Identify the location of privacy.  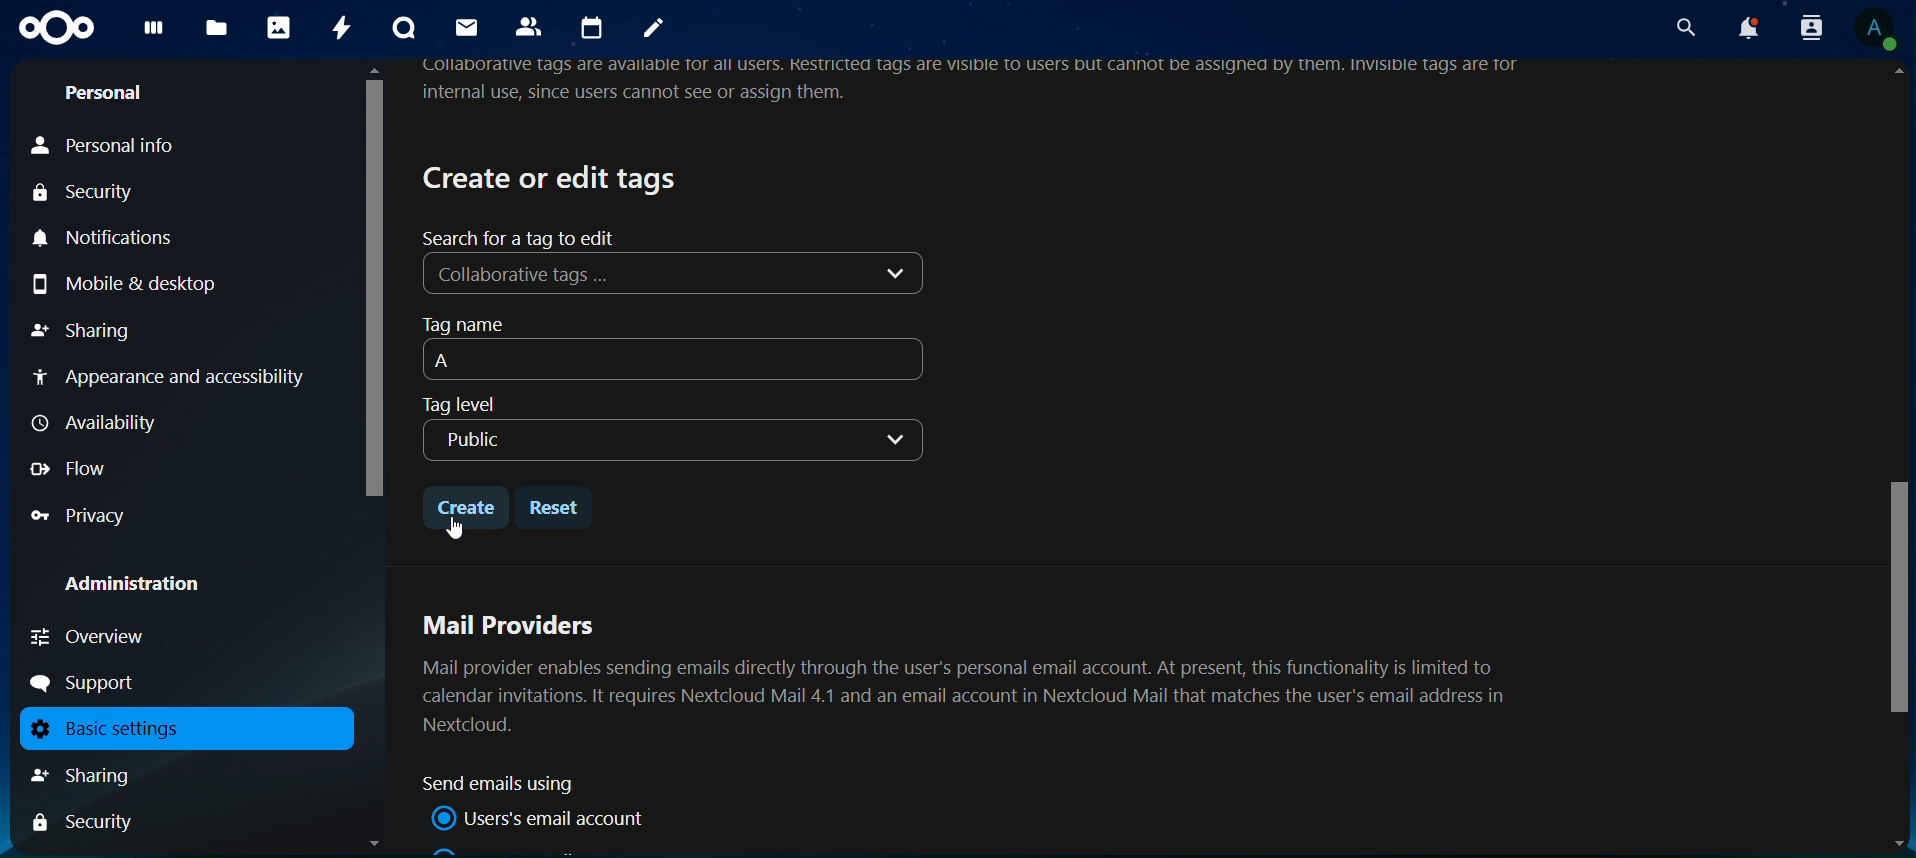
(80, 516).